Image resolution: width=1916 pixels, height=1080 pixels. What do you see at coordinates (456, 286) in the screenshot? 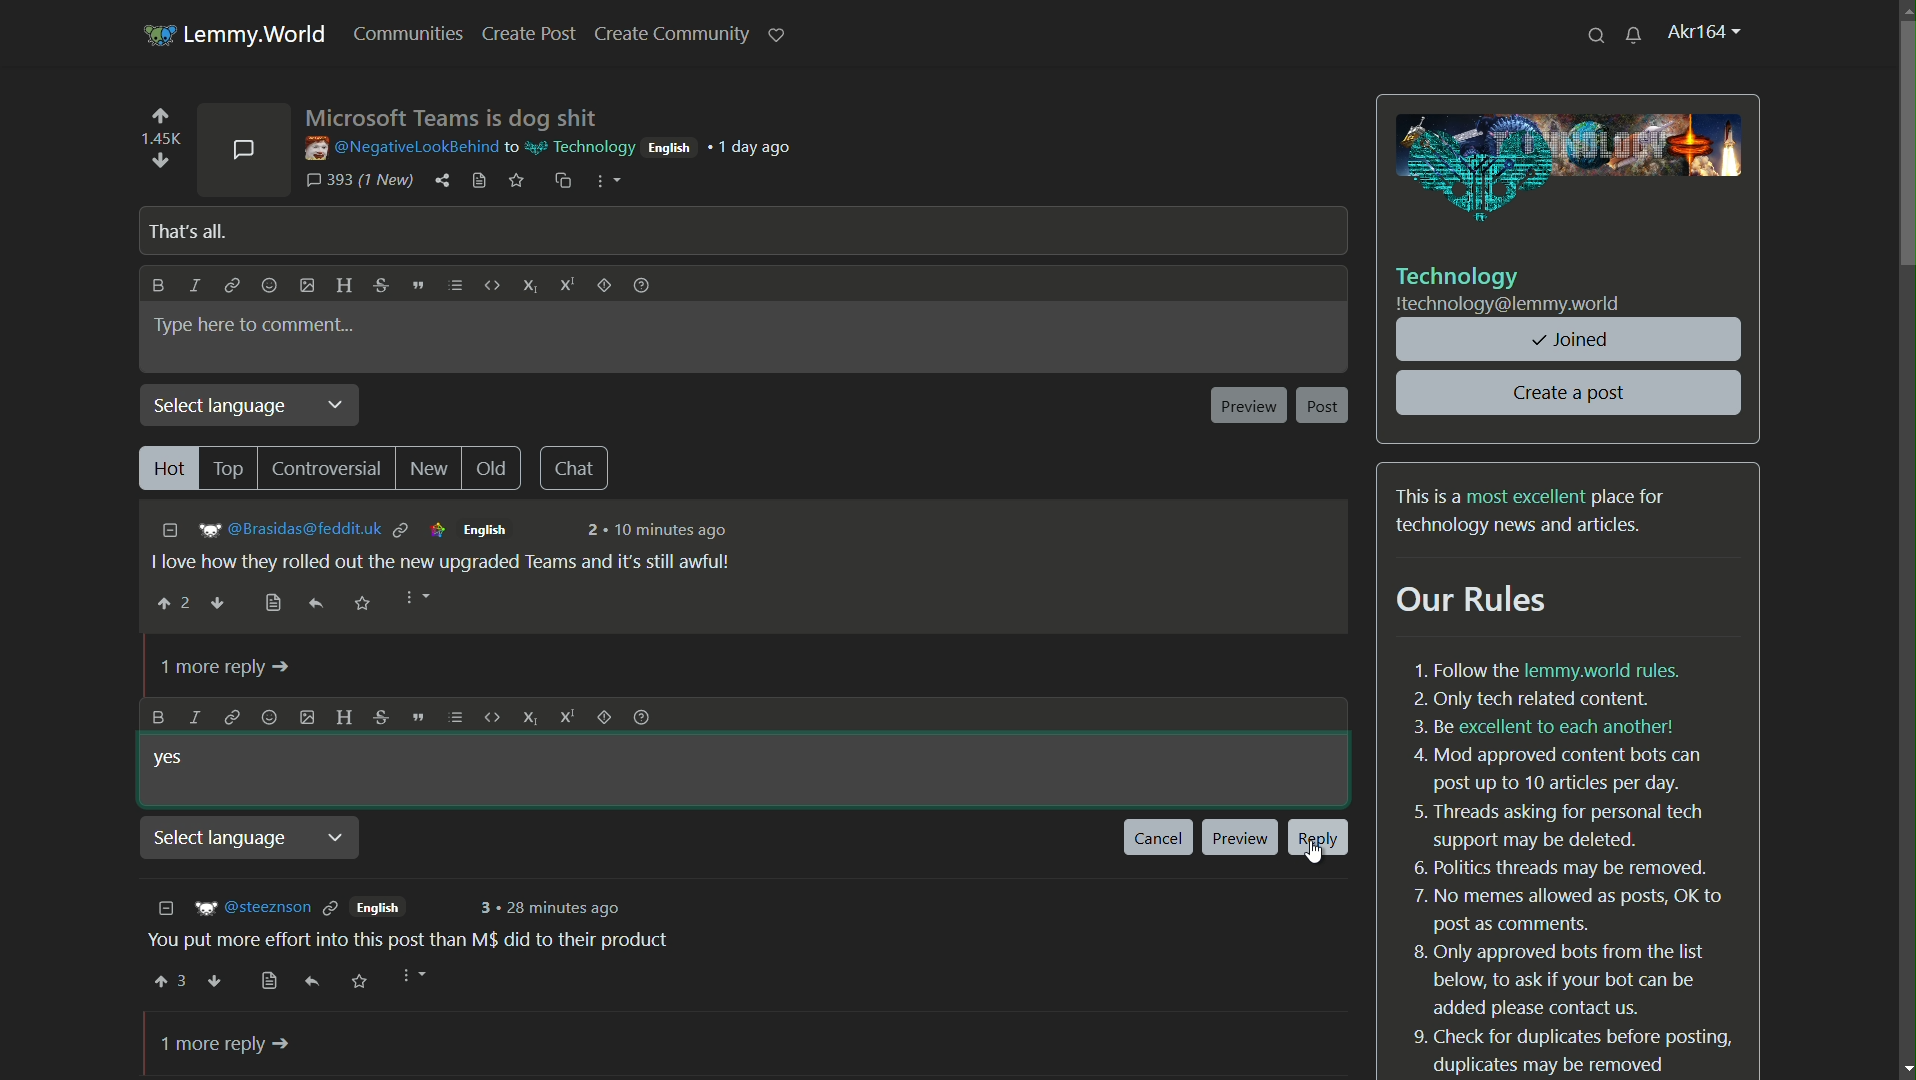
I see `list` at bounding box center [456, 286].